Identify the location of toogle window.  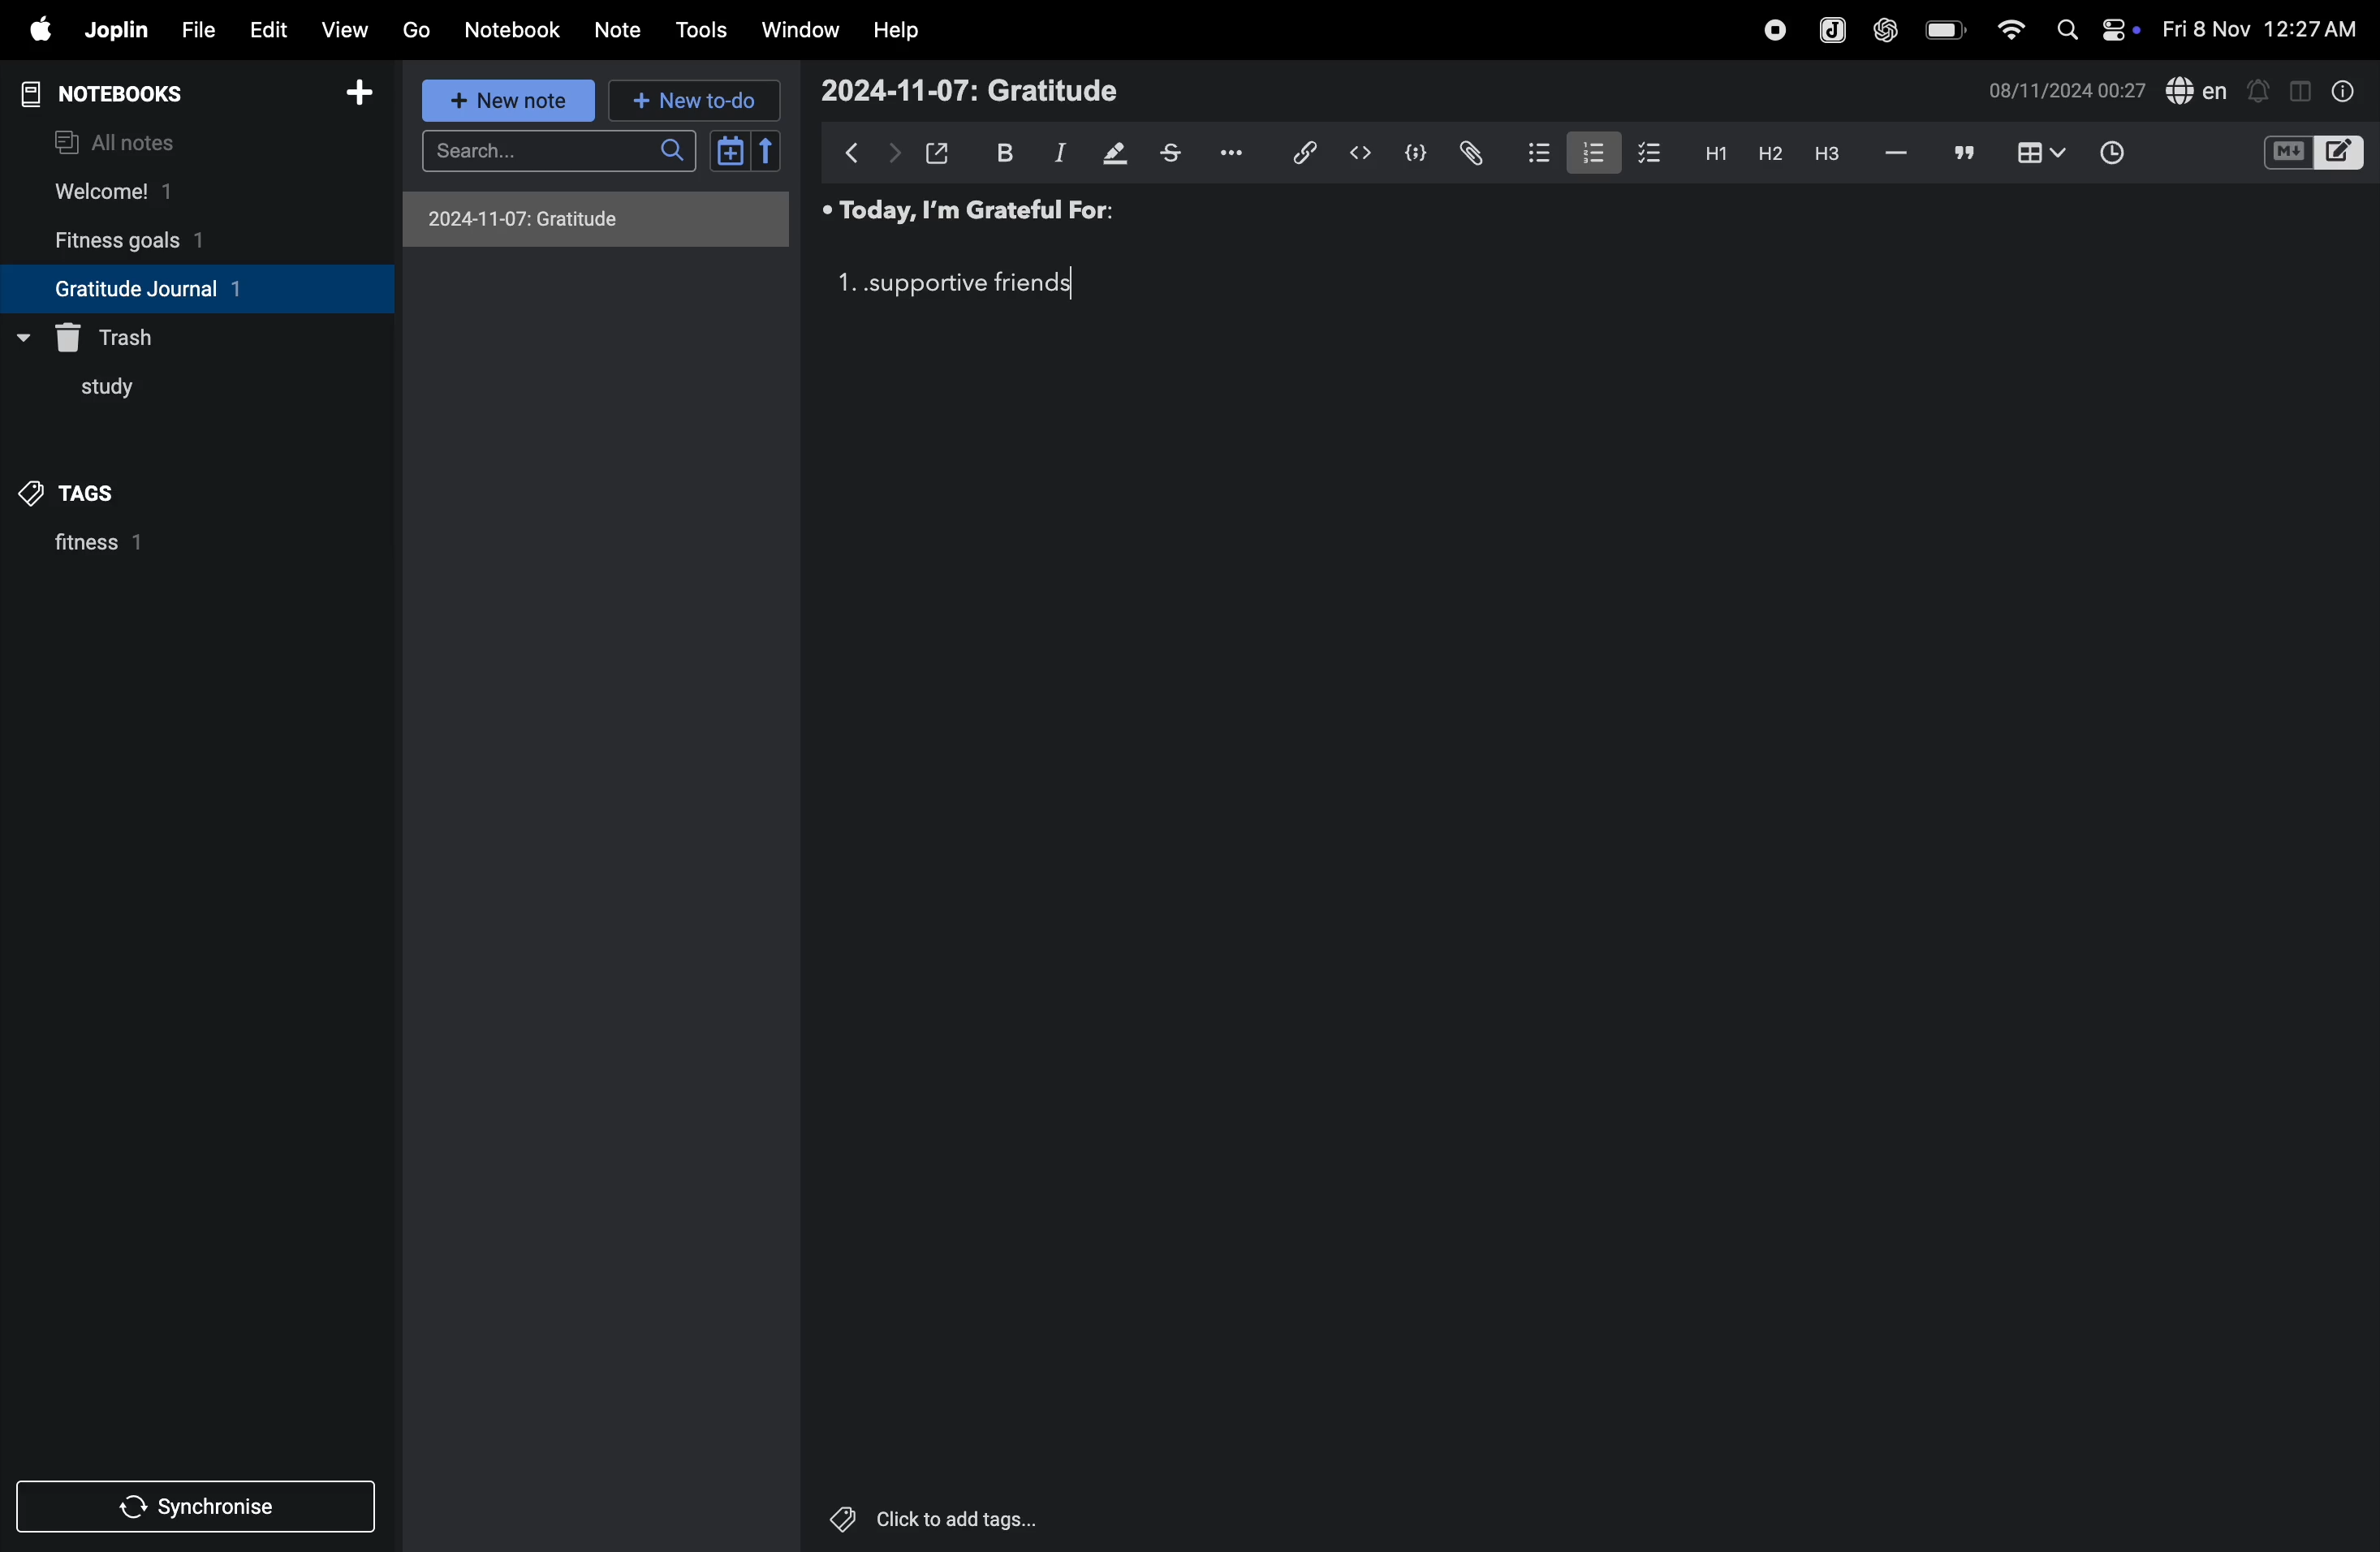
(2300, 89).